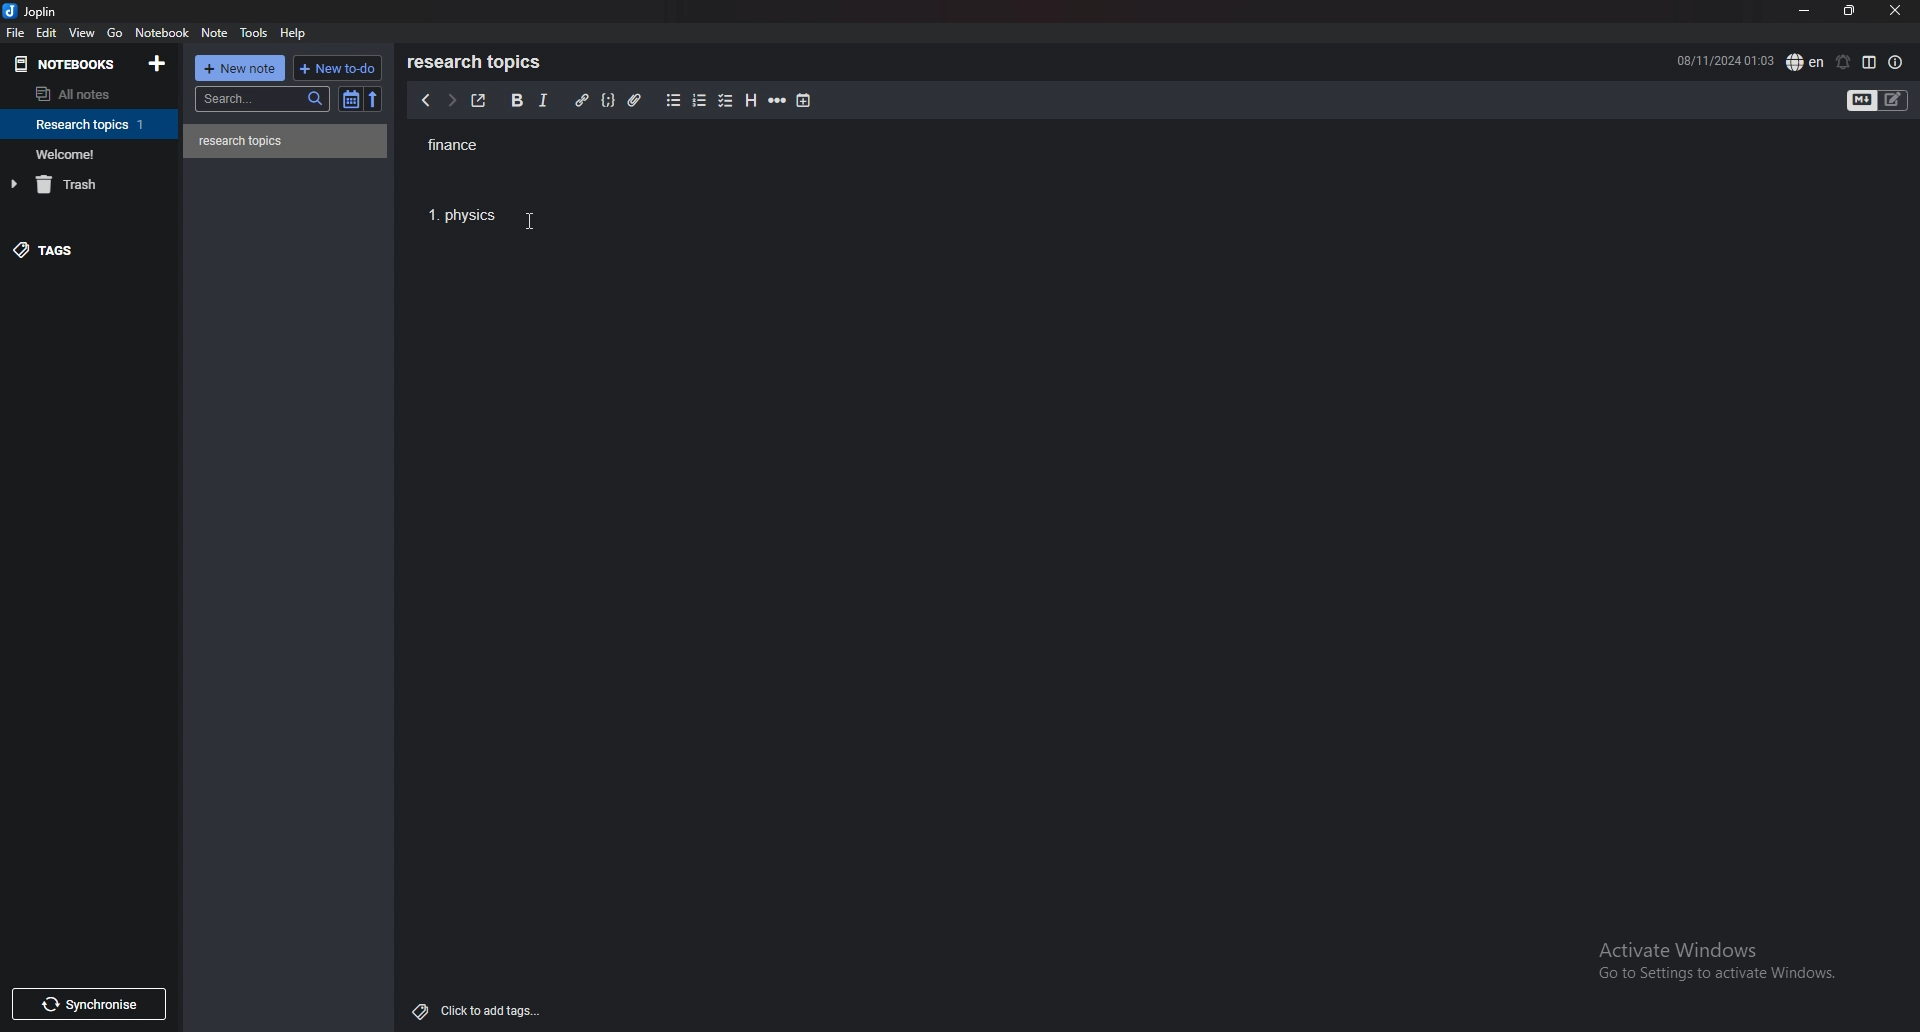 The image size is (1920, 1032). I want to click on toggle editor layout, so click(1869, 62).